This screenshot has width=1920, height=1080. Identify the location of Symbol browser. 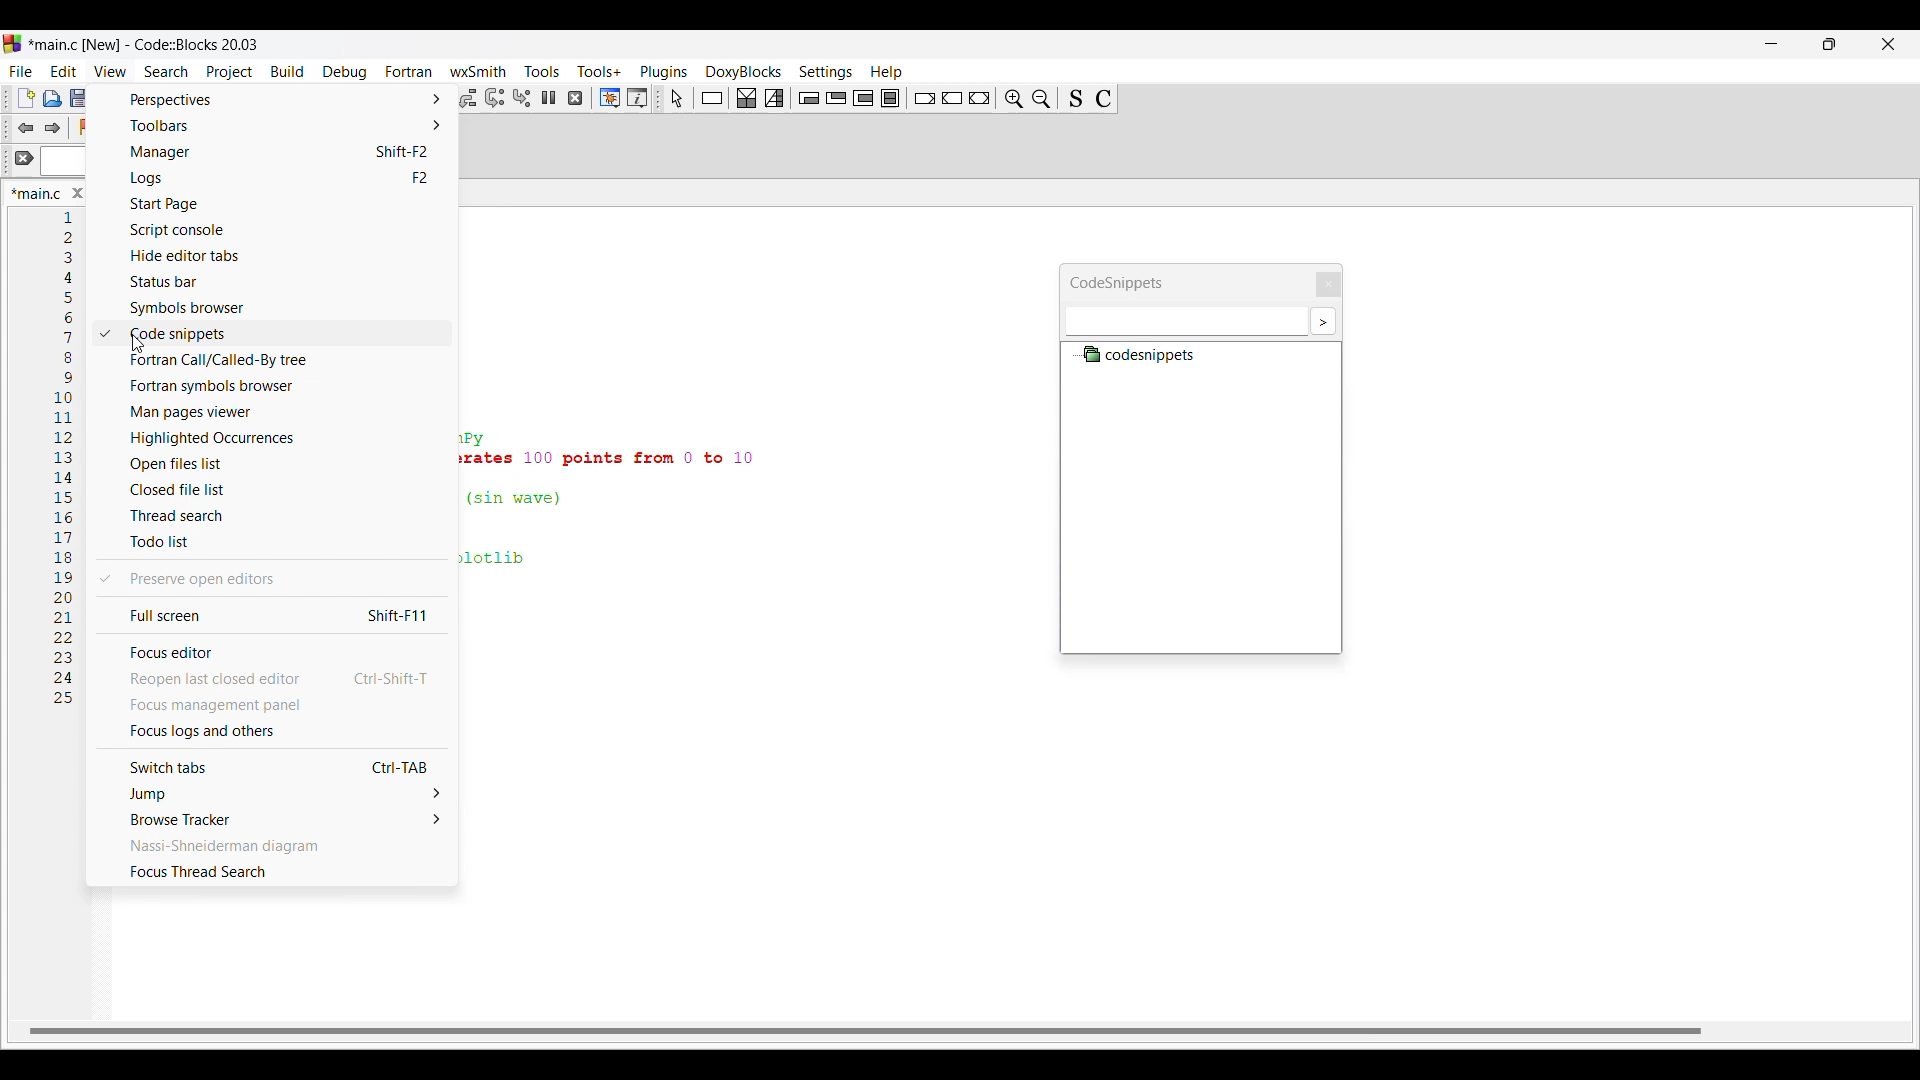
(288, 308).